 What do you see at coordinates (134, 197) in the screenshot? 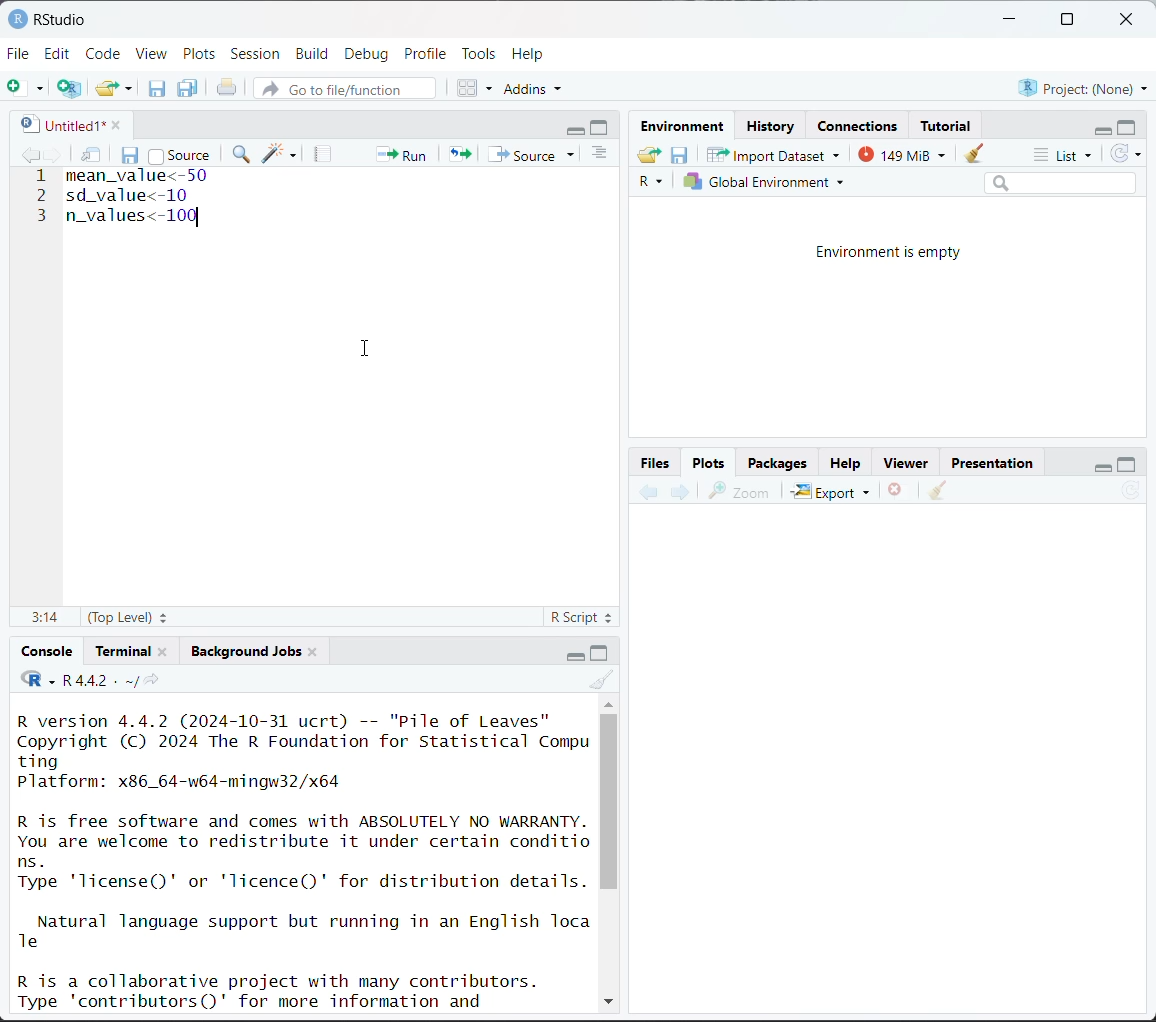
I see `sd_value<-10` at bounding box center [134, 197].